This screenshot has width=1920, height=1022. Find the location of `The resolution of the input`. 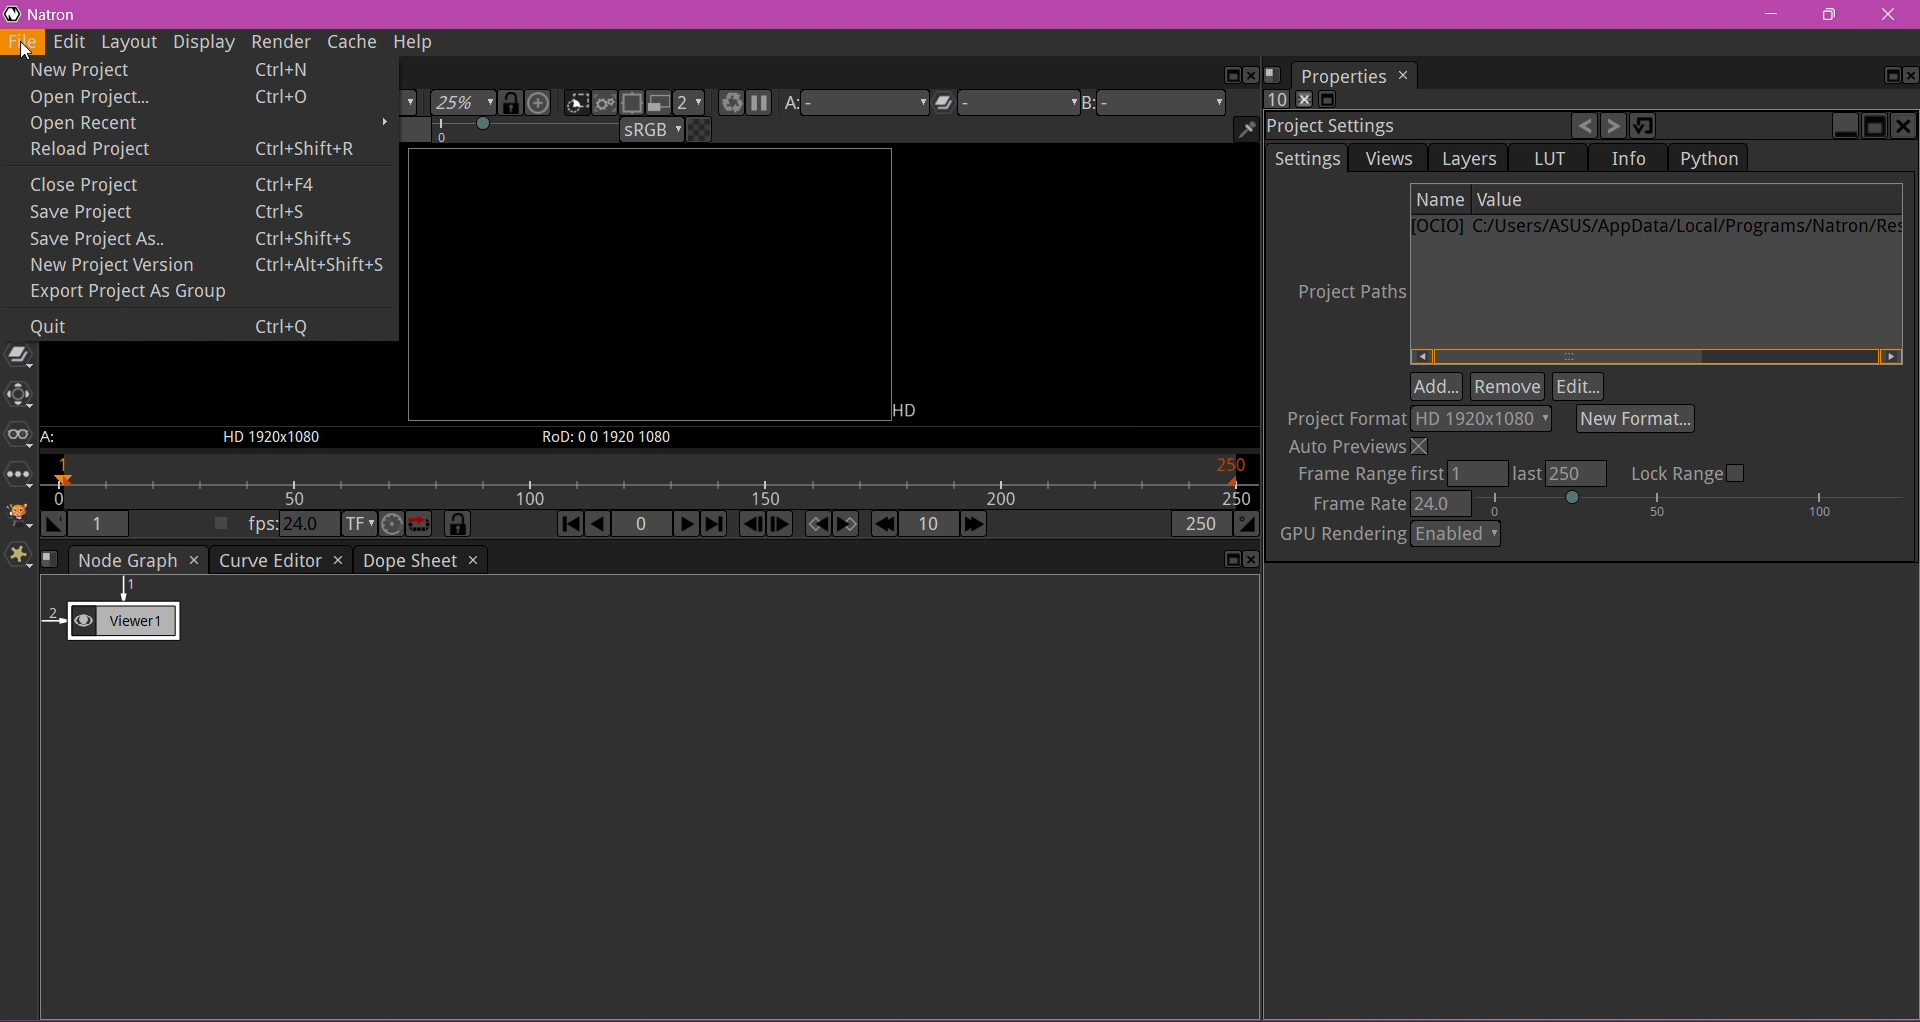

The resolution of the input is located at coordinates (271, 437).